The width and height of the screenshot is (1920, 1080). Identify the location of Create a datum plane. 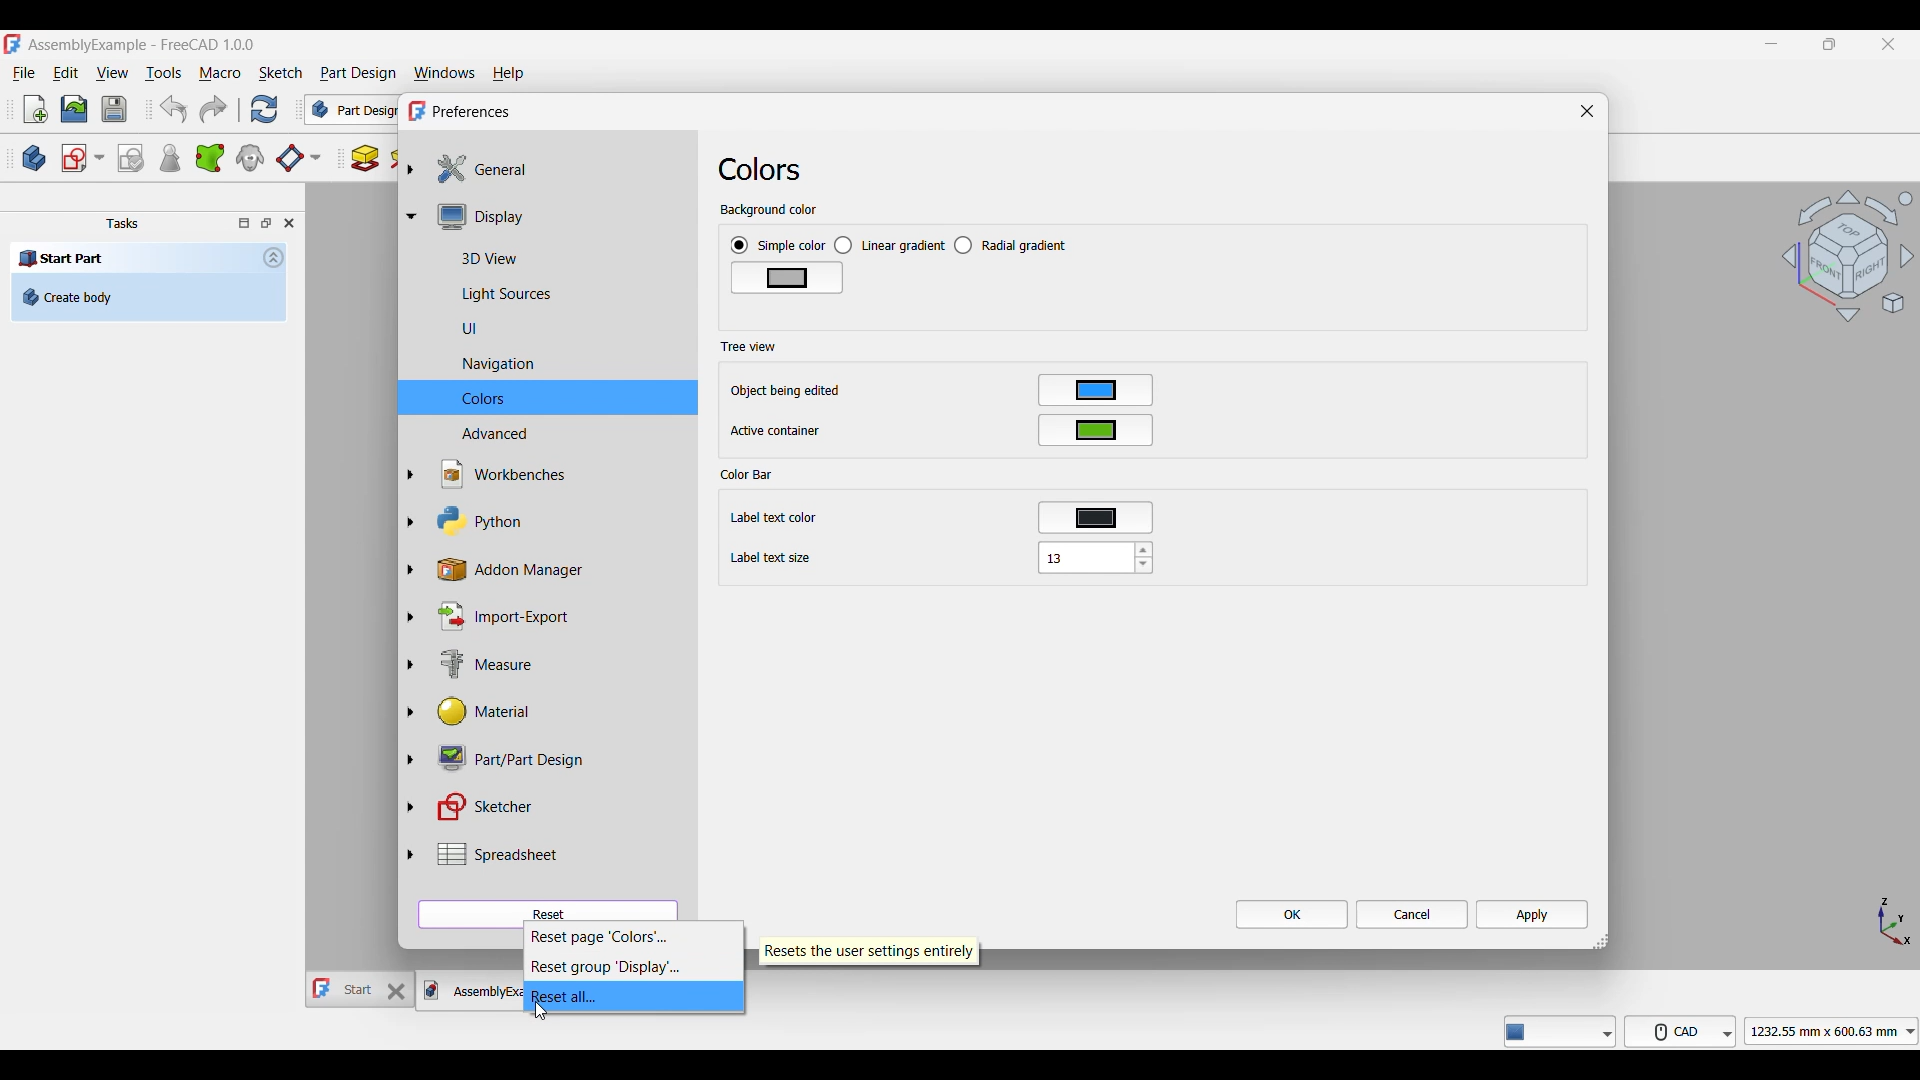
(298, 159).